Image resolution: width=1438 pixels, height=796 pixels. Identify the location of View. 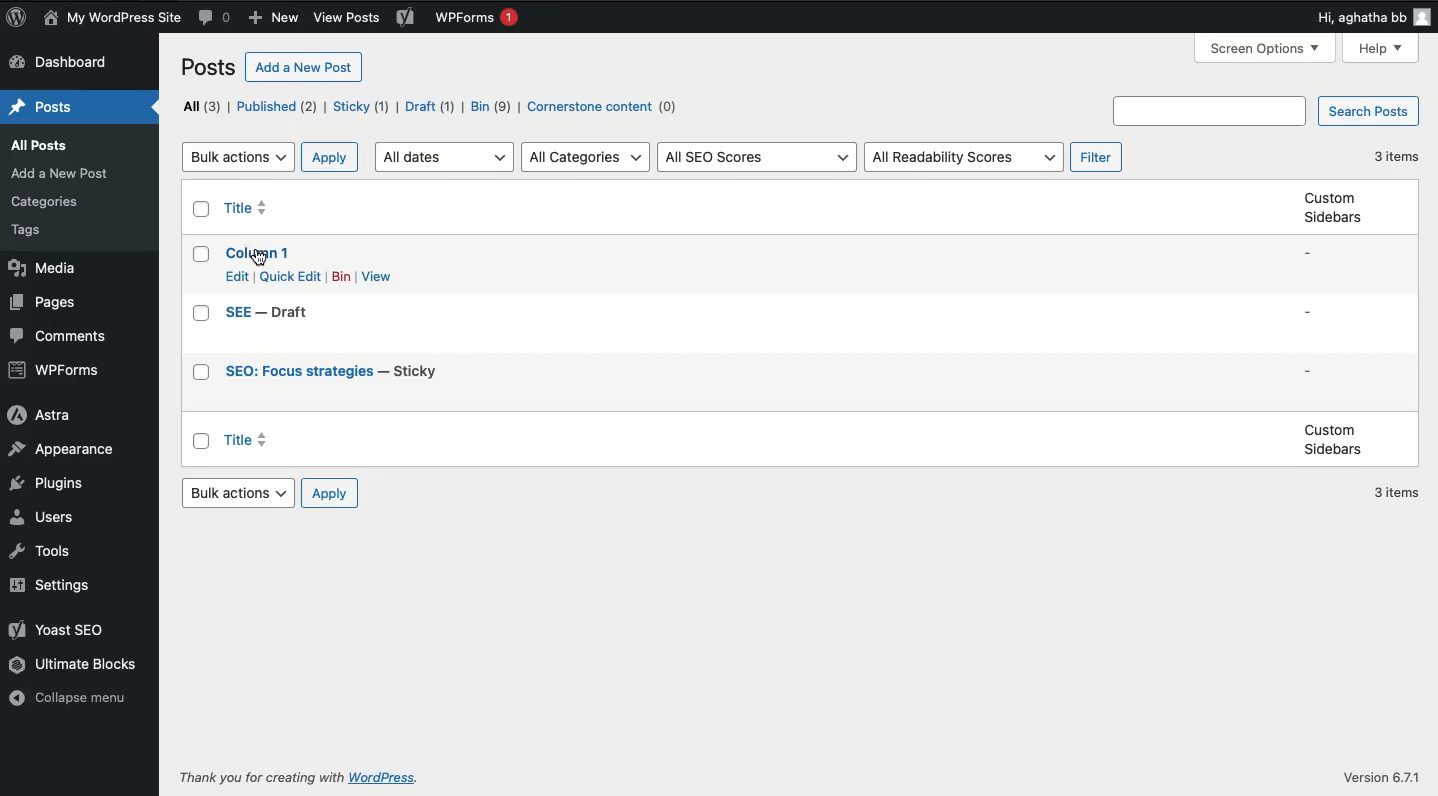
(377, 276).